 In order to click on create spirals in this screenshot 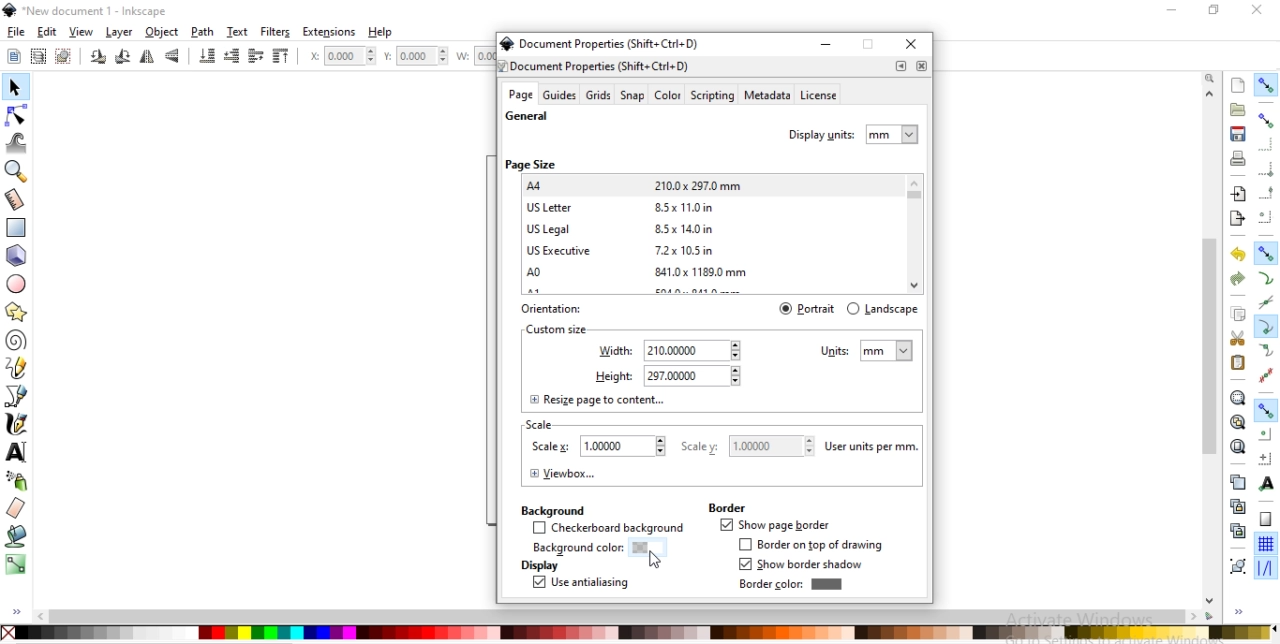, I will do `click(16, 341)`.